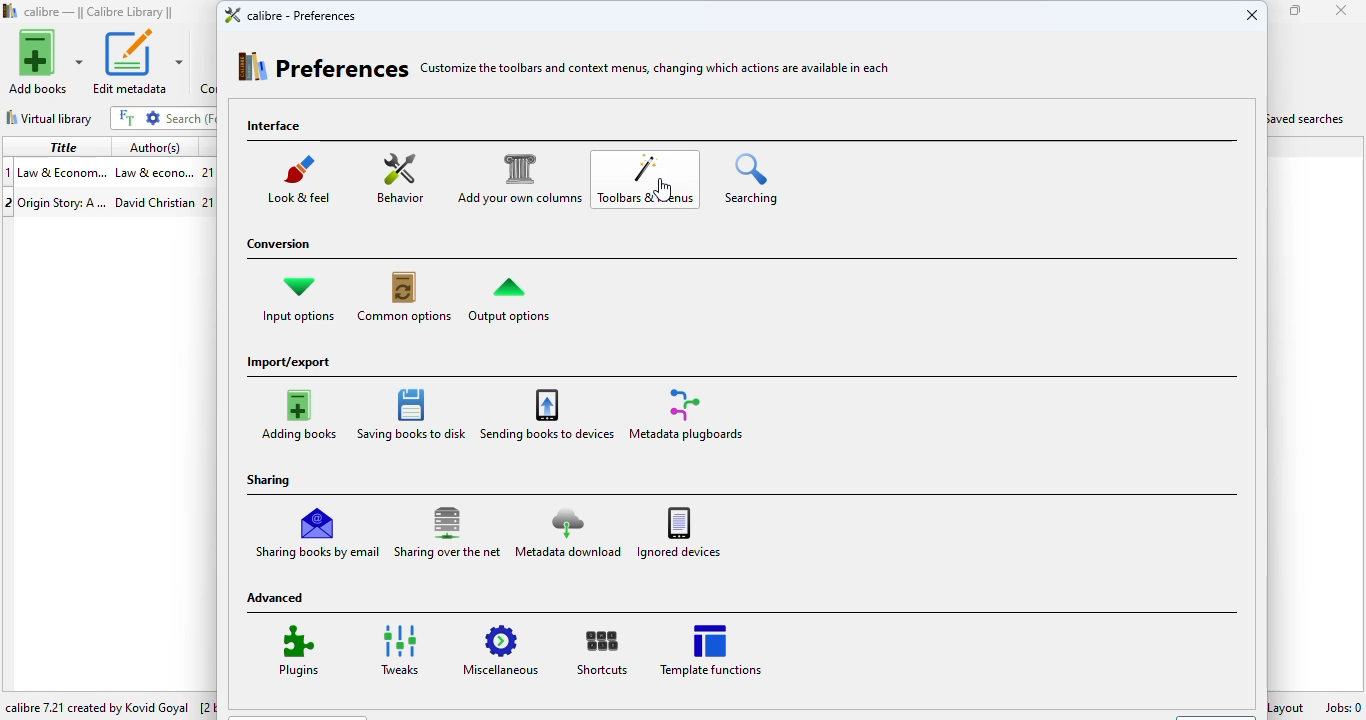 Image resolution: width=1366 pixels, height=720 pixels. I want to click on look & feel, so click(301, 176).